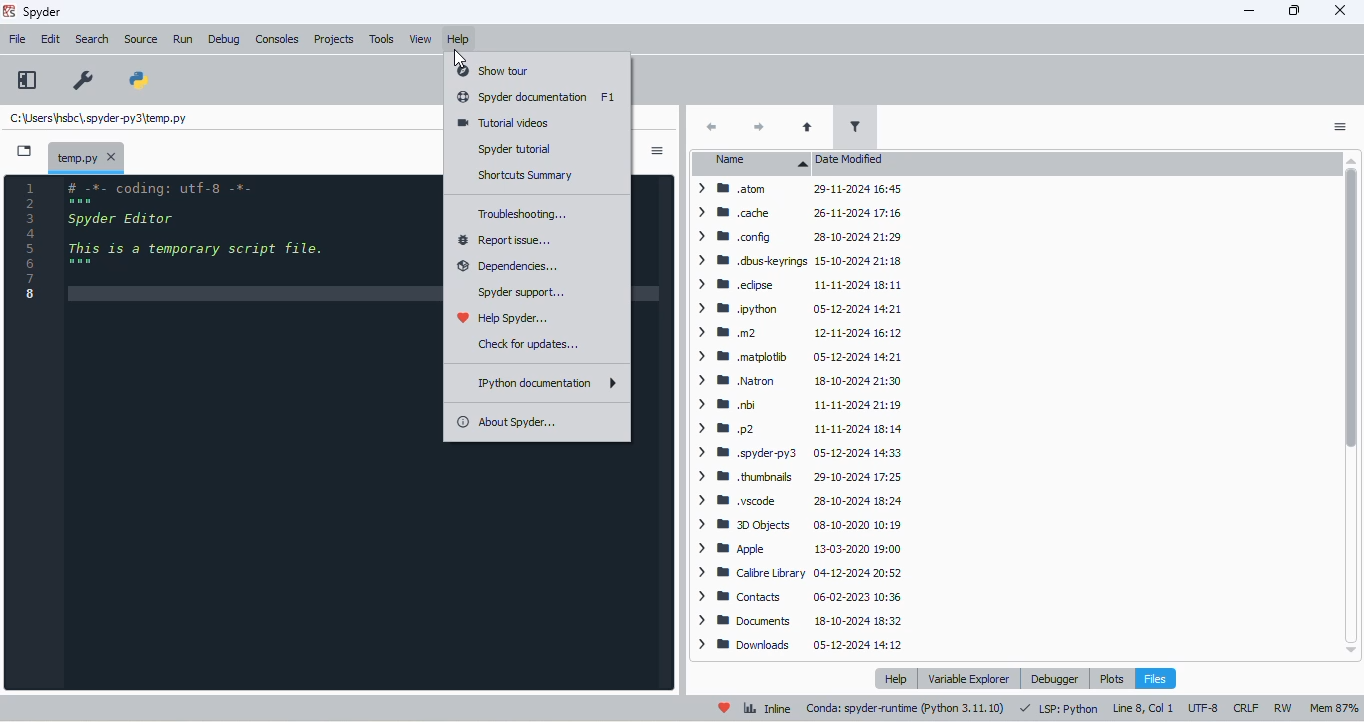  What do you see at coordinates (1282, 708) in the screenshot?
I see `RW` at bounding box center [1282, 708].